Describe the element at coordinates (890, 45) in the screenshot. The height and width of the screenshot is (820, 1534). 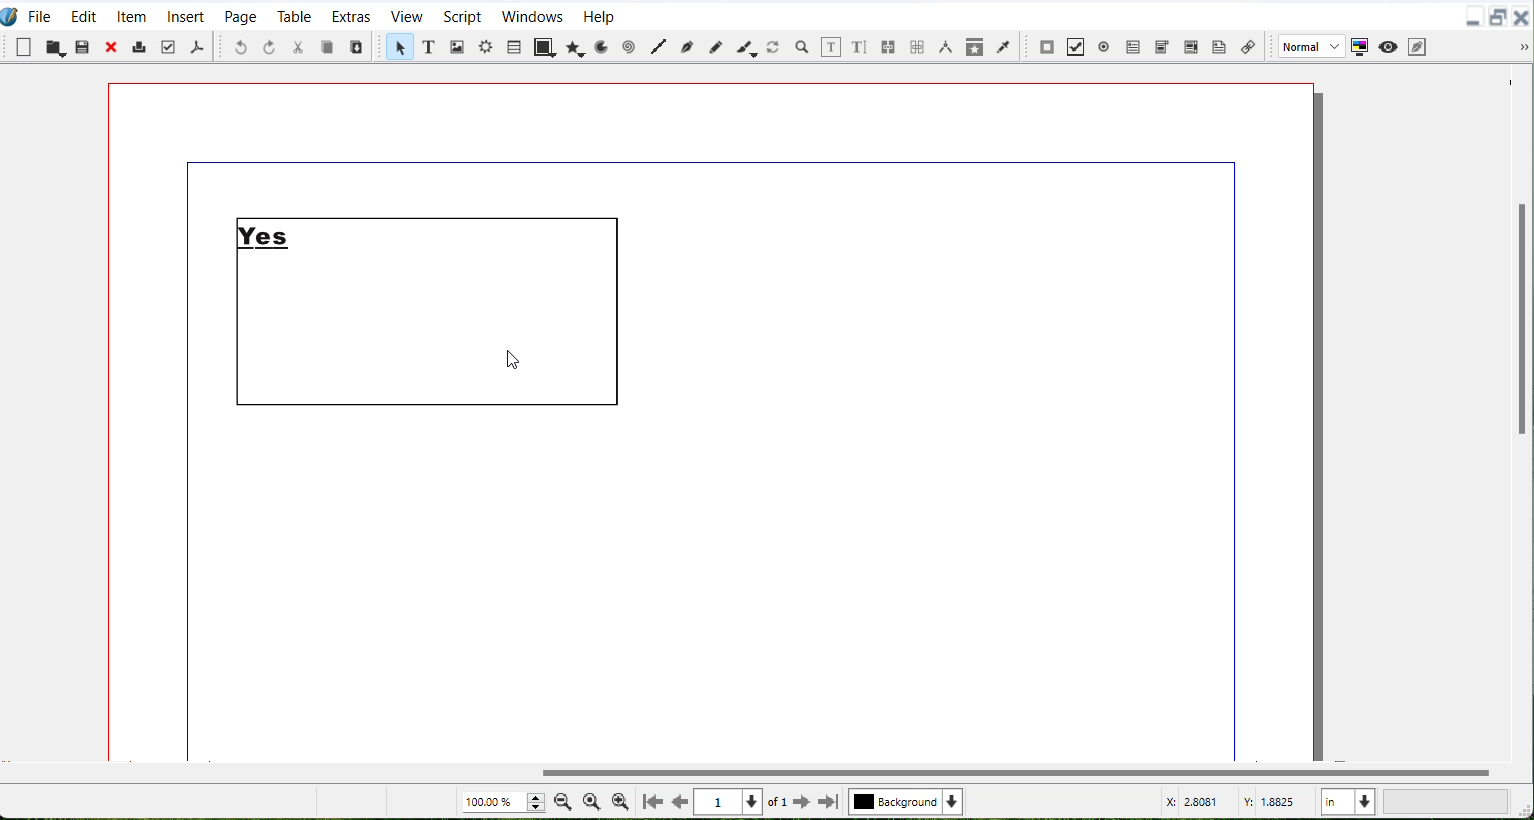
I see `Link Text Frame` at that location.